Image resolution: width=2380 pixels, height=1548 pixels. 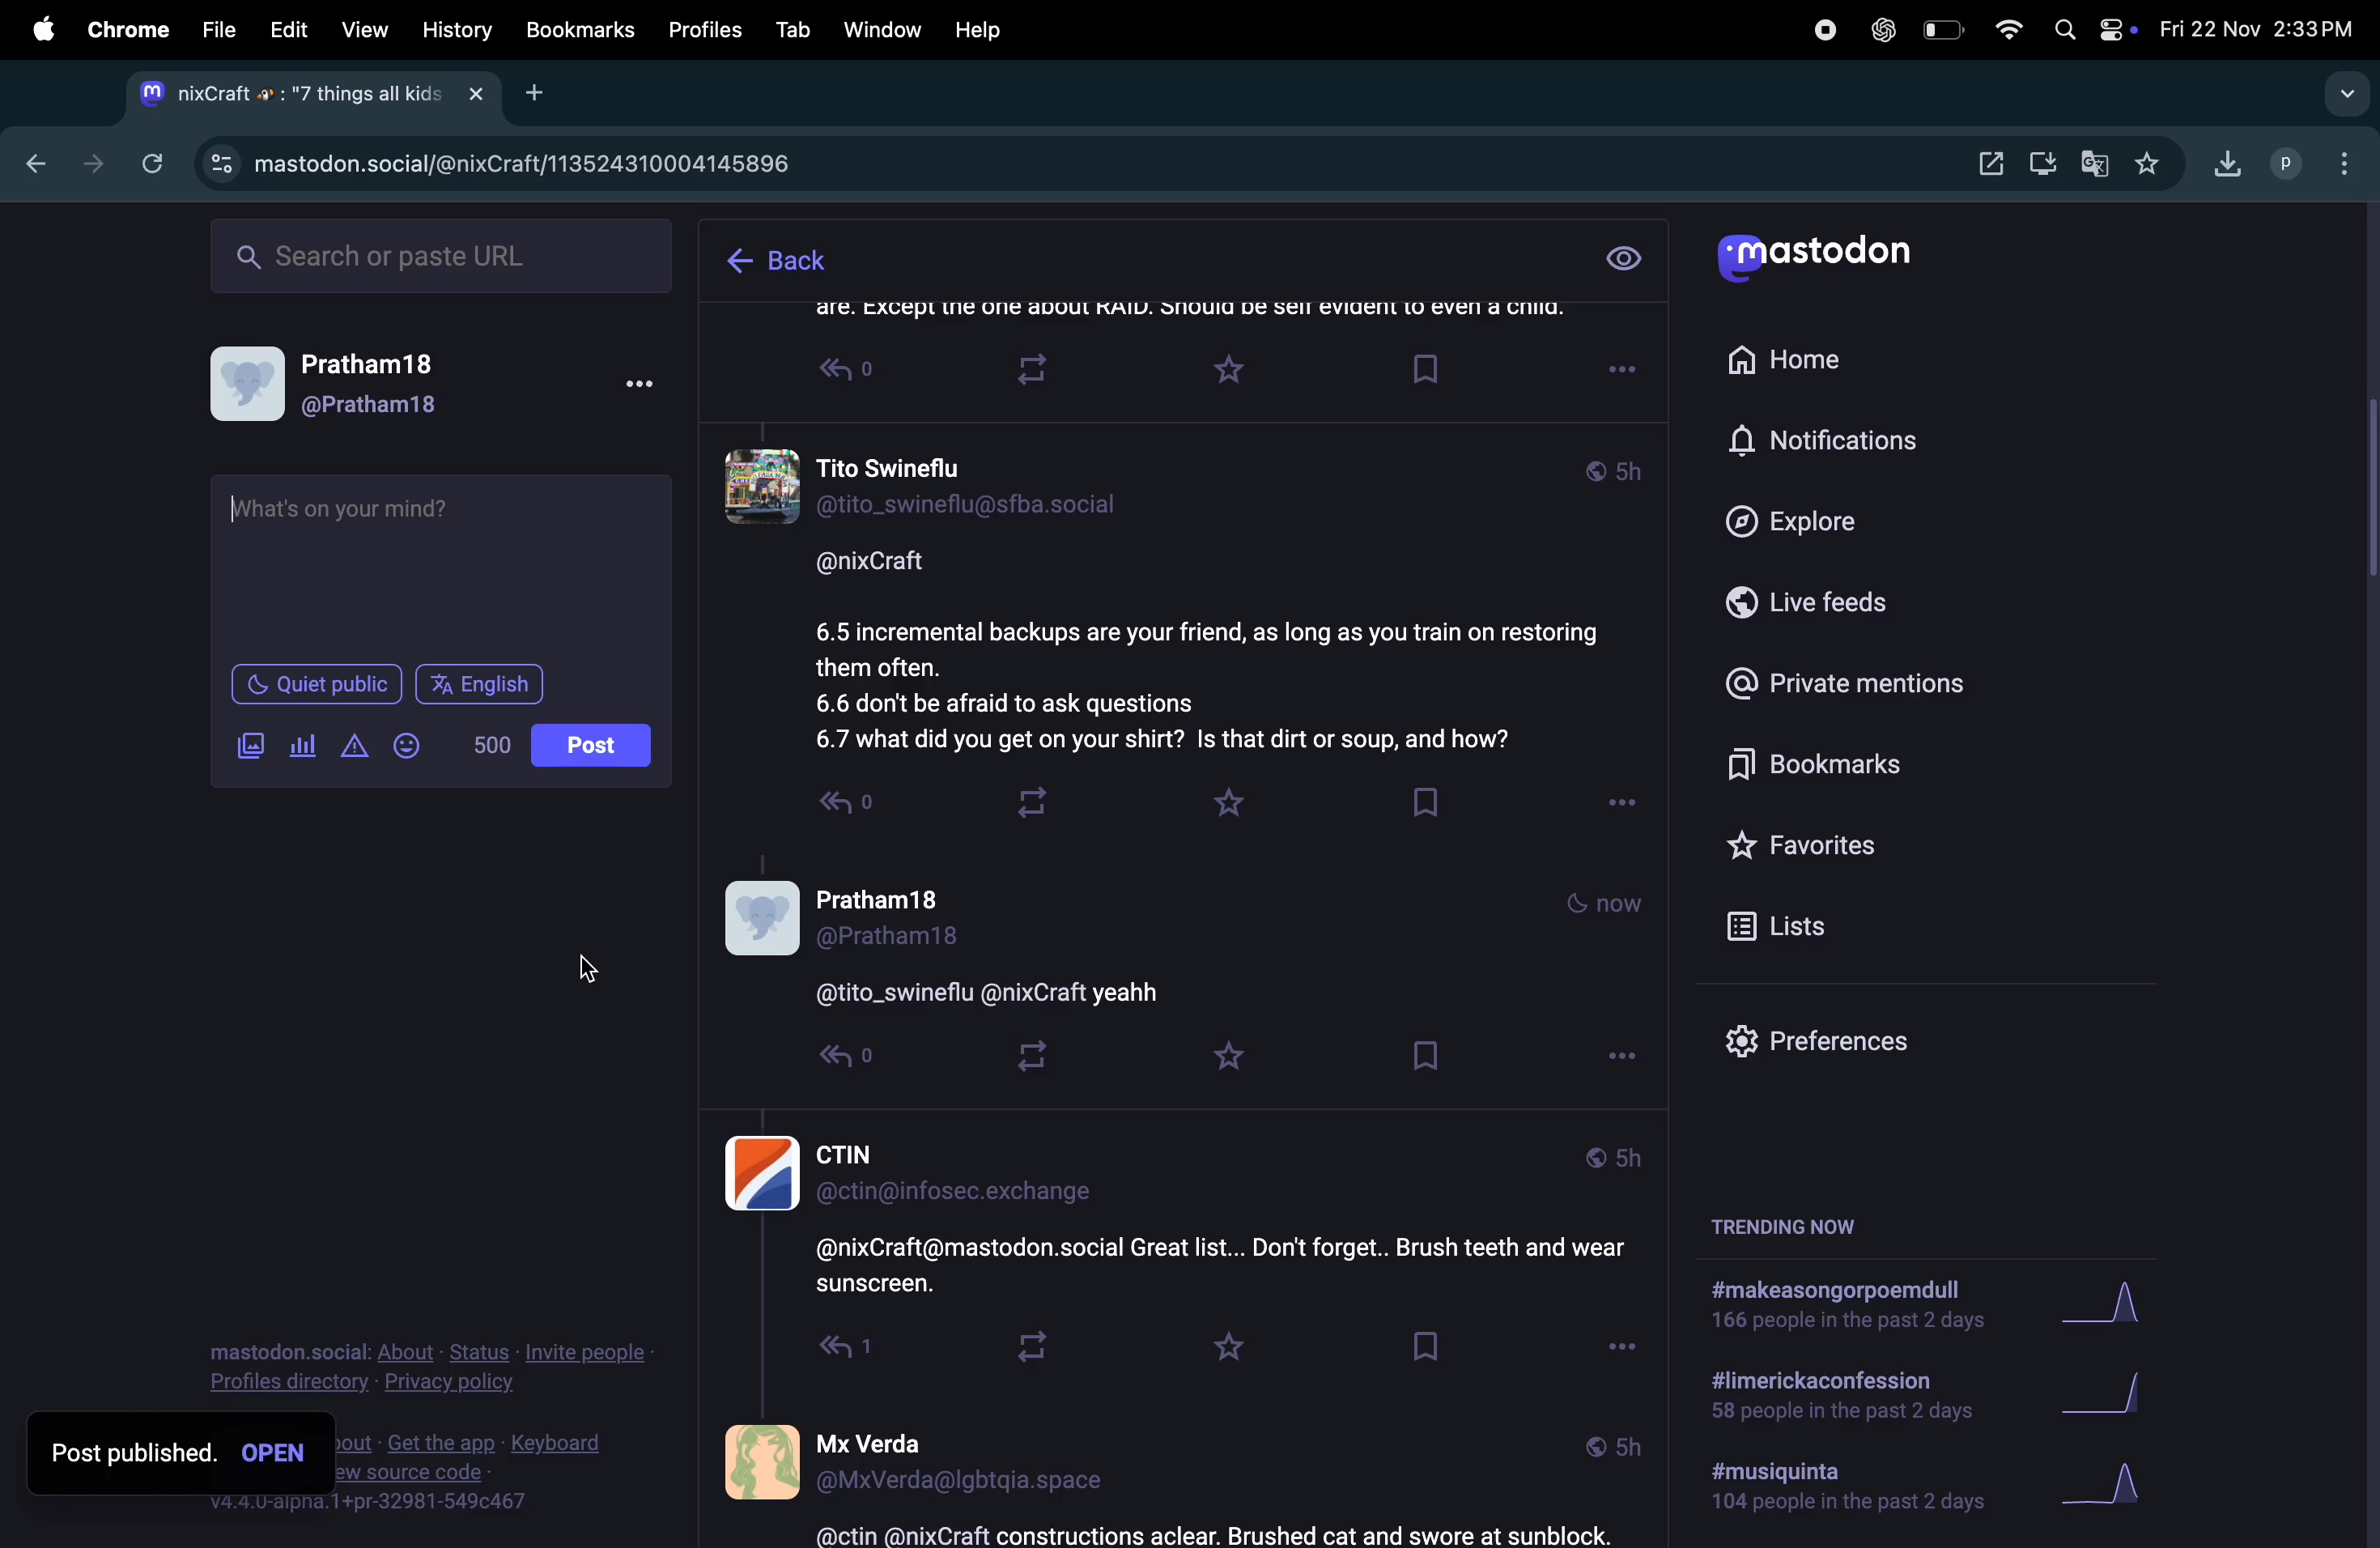 What do you see at coordinates (1623, 372) in the screenshot?
I see `Options` at bounding box center [1623, 372].